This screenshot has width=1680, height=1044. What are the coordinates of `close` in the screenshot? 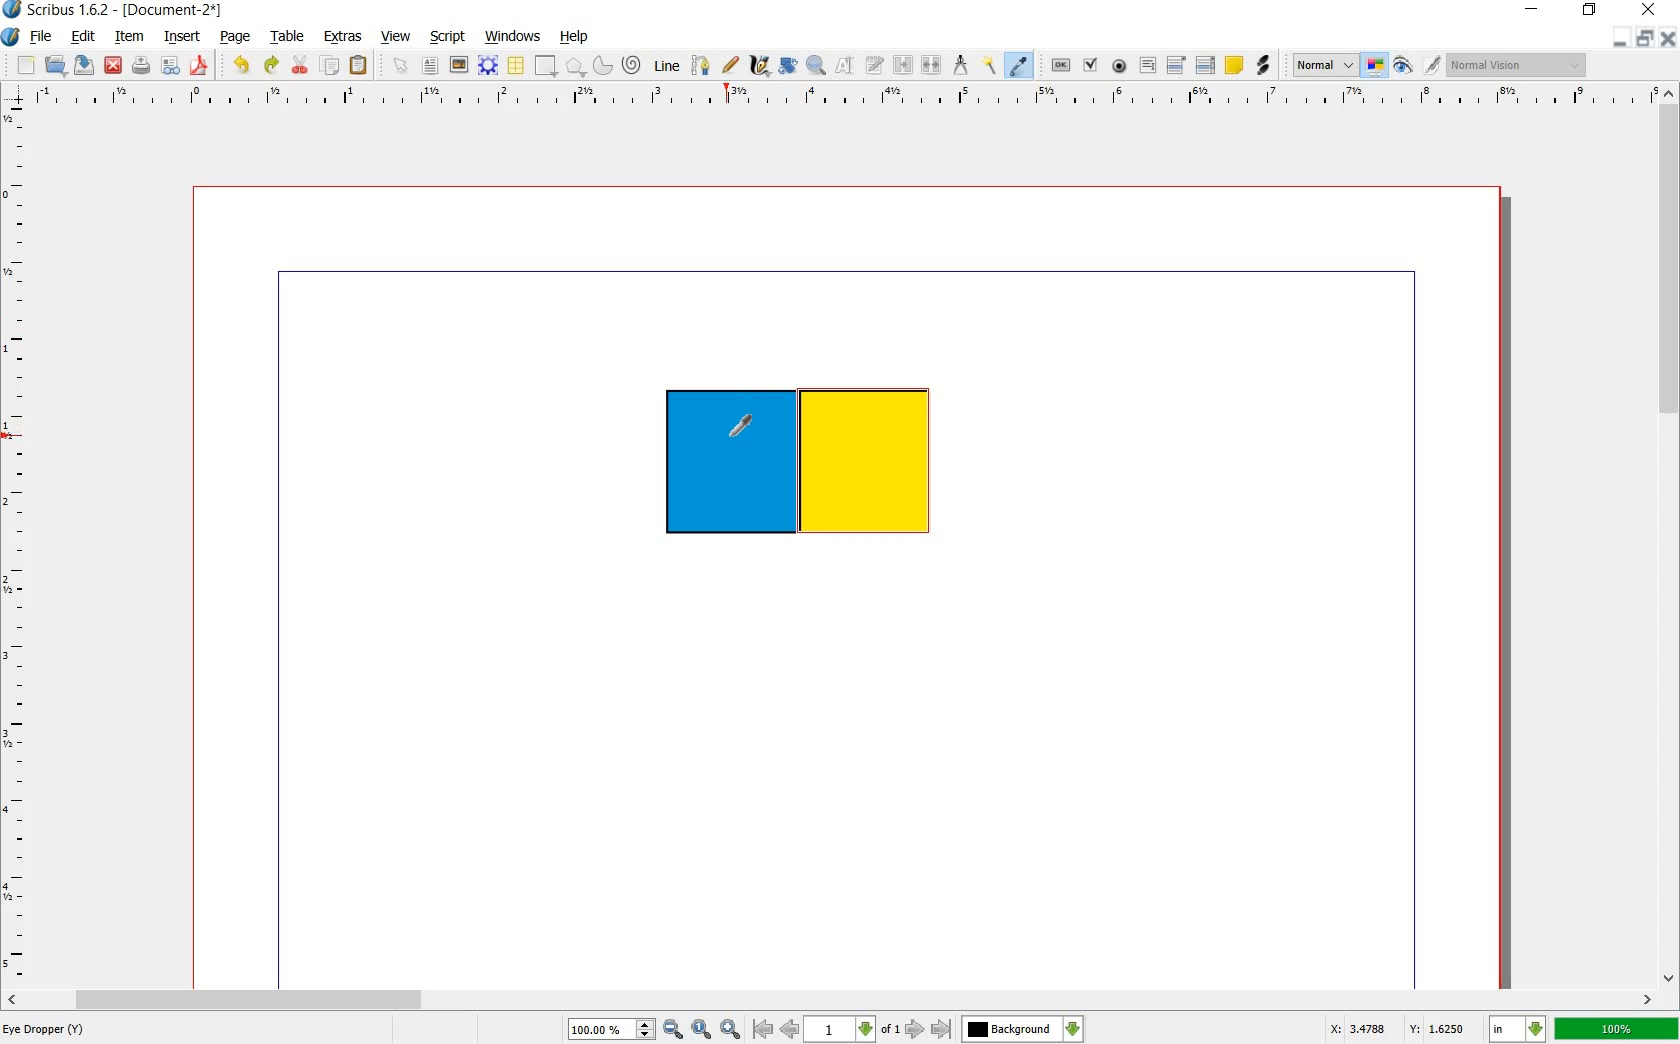 It's located at (113, 65).